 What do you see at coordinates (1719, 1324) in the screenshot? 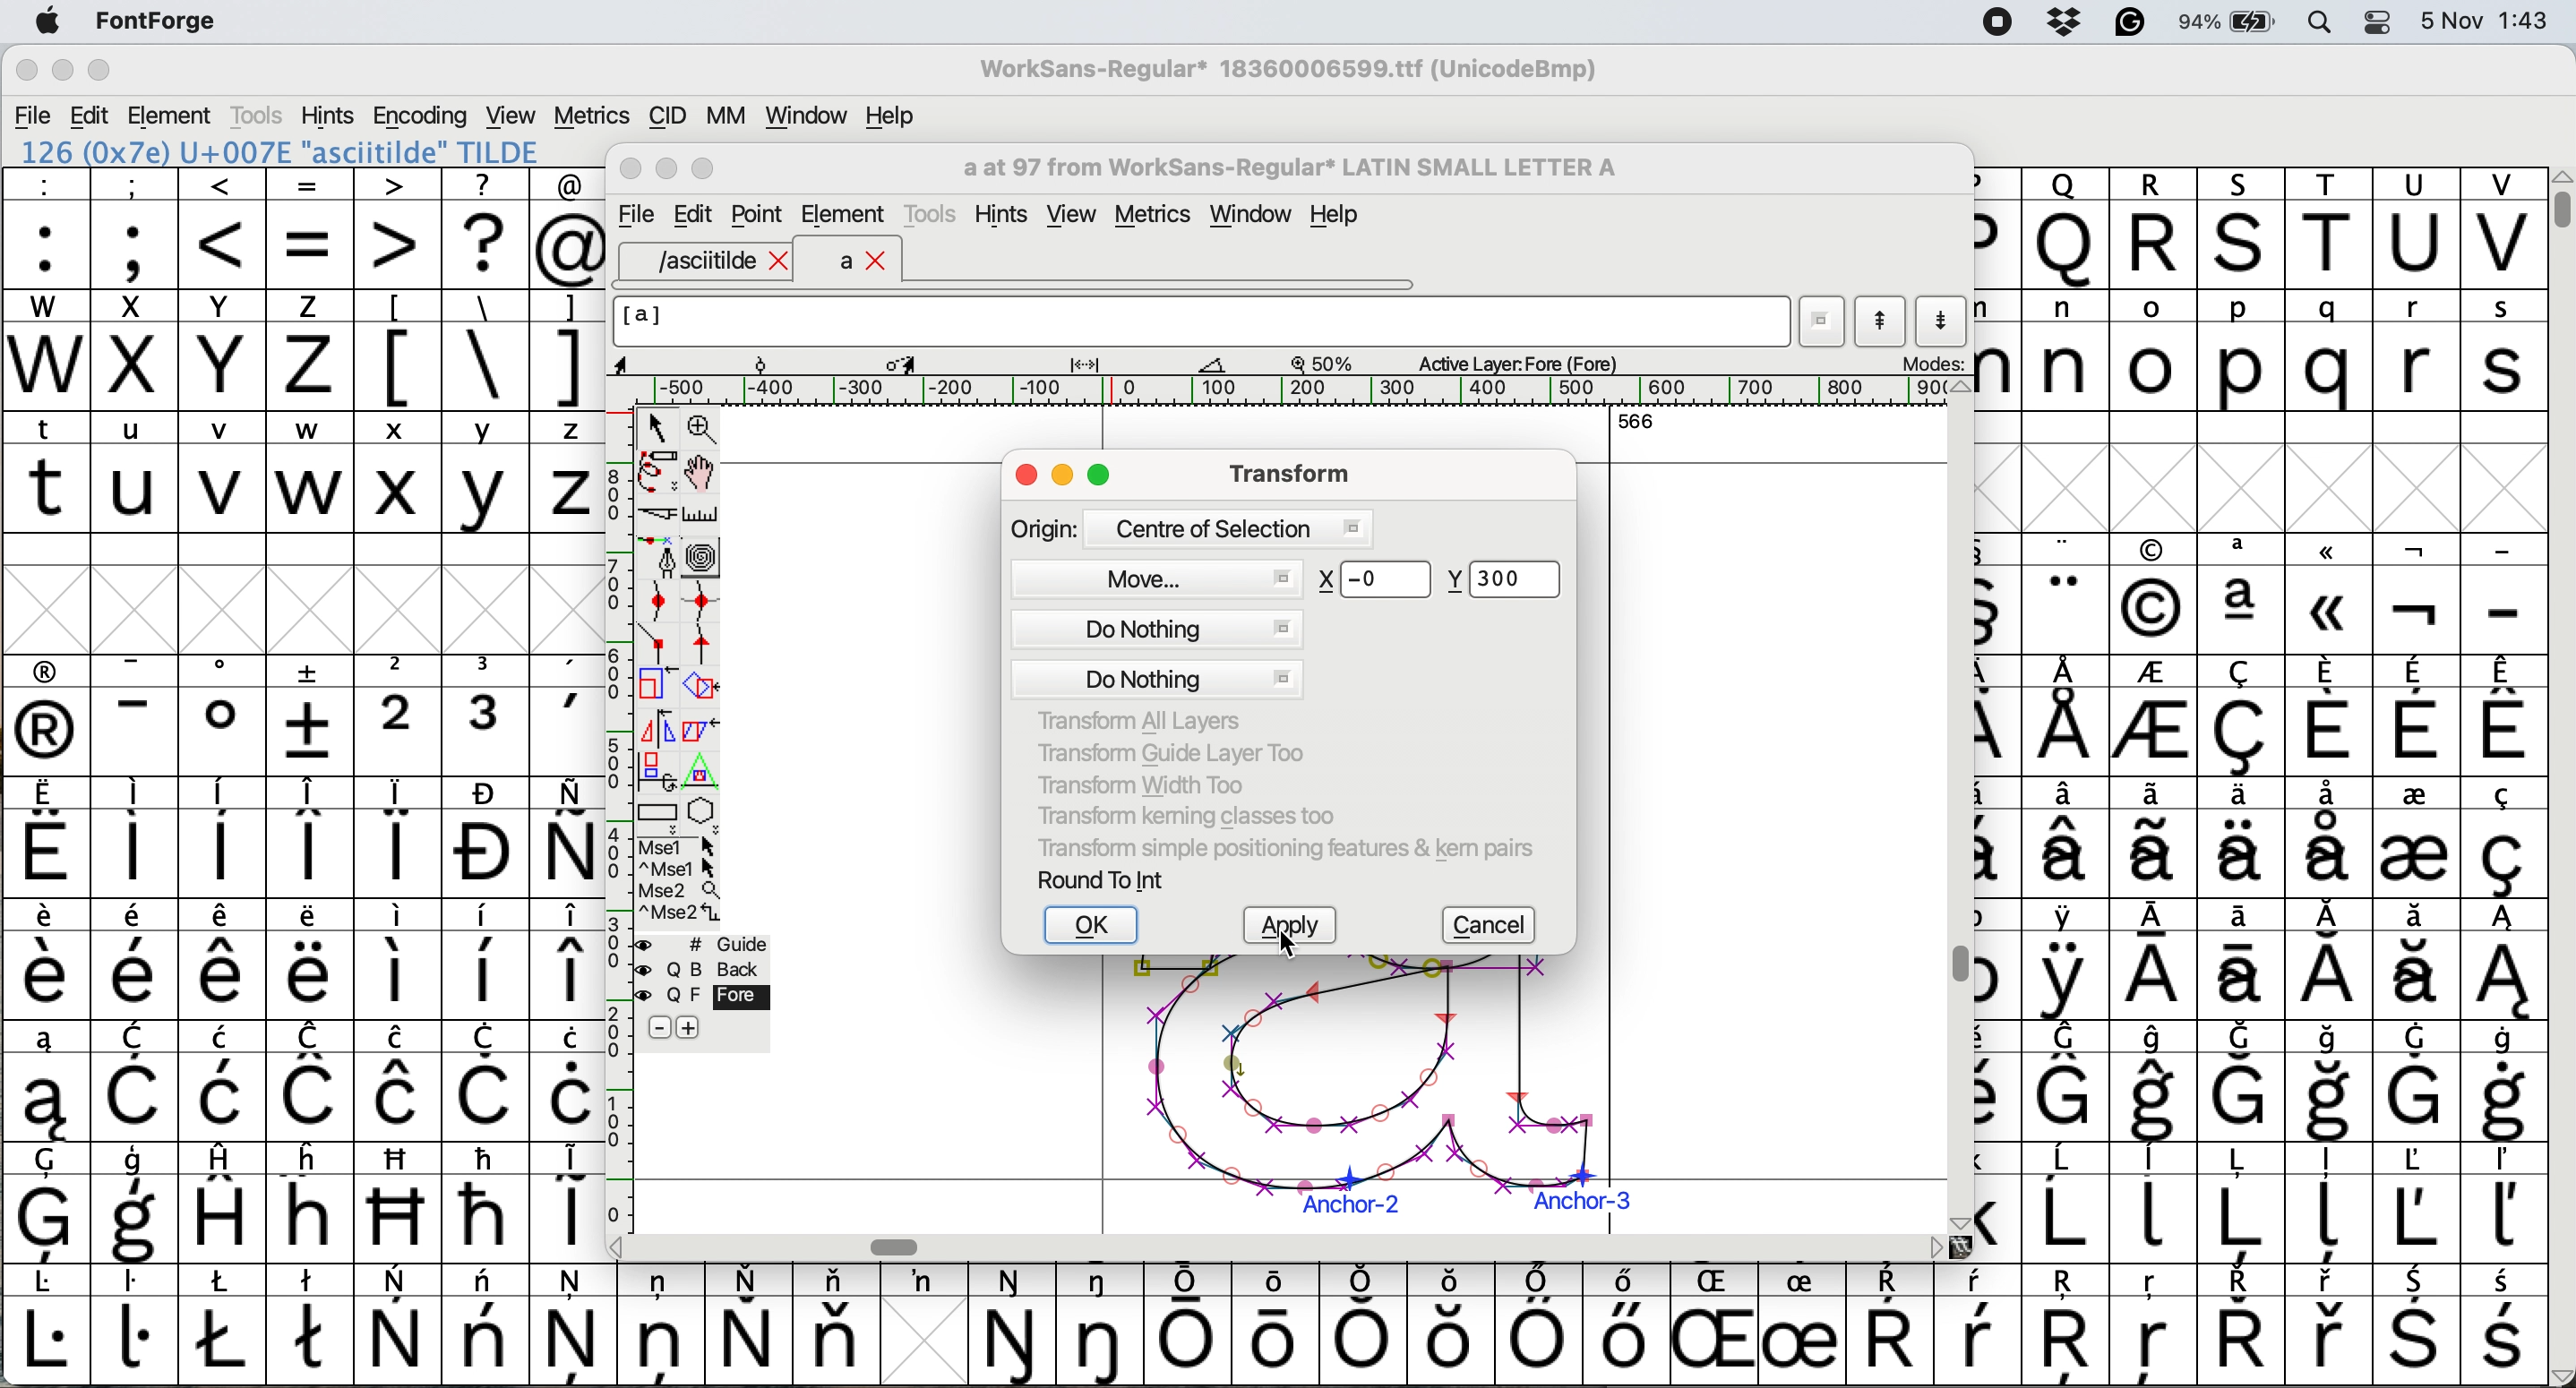
I see `` at bounding box center [1719, 1324].